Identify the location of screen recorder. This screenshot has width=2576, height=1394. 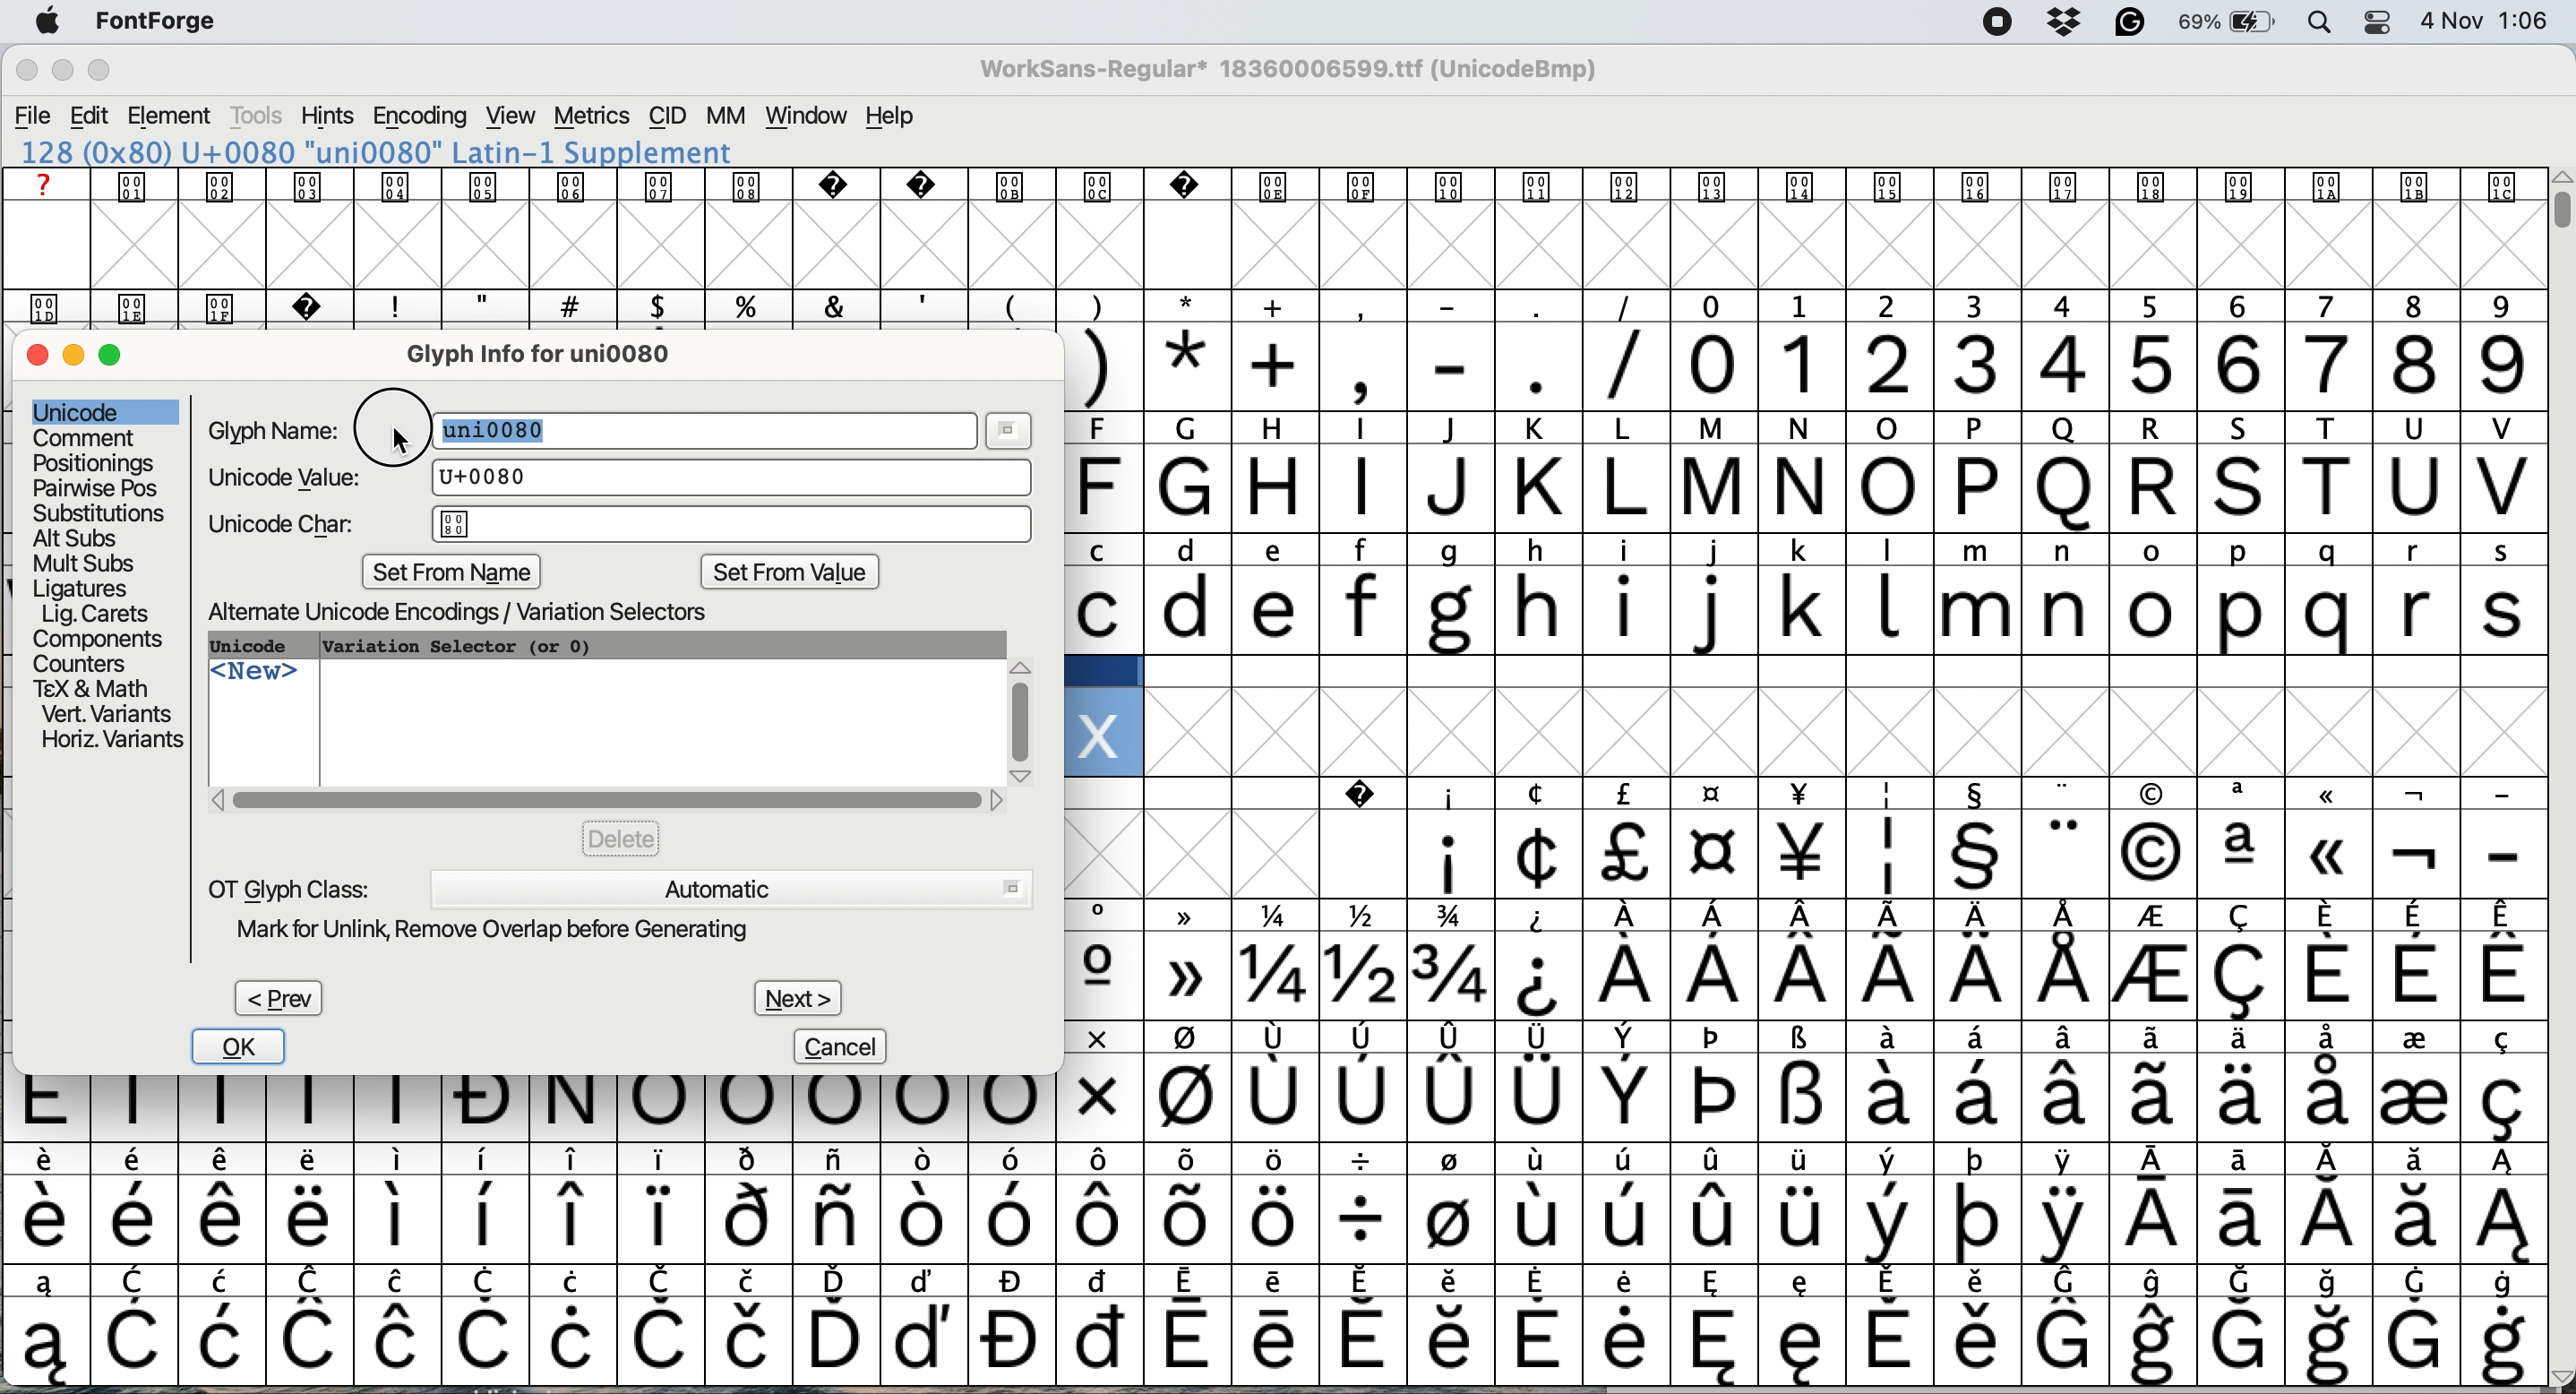
(1990, 23).